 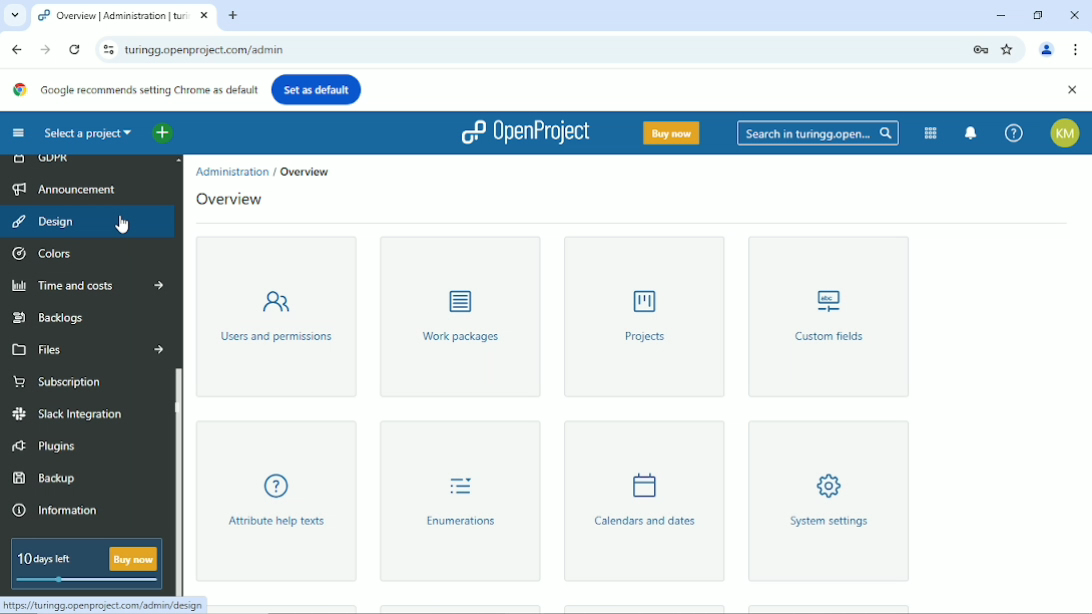 I want to click on current site link : turingg.openproject.com/admin, so click(x=536, y=49).